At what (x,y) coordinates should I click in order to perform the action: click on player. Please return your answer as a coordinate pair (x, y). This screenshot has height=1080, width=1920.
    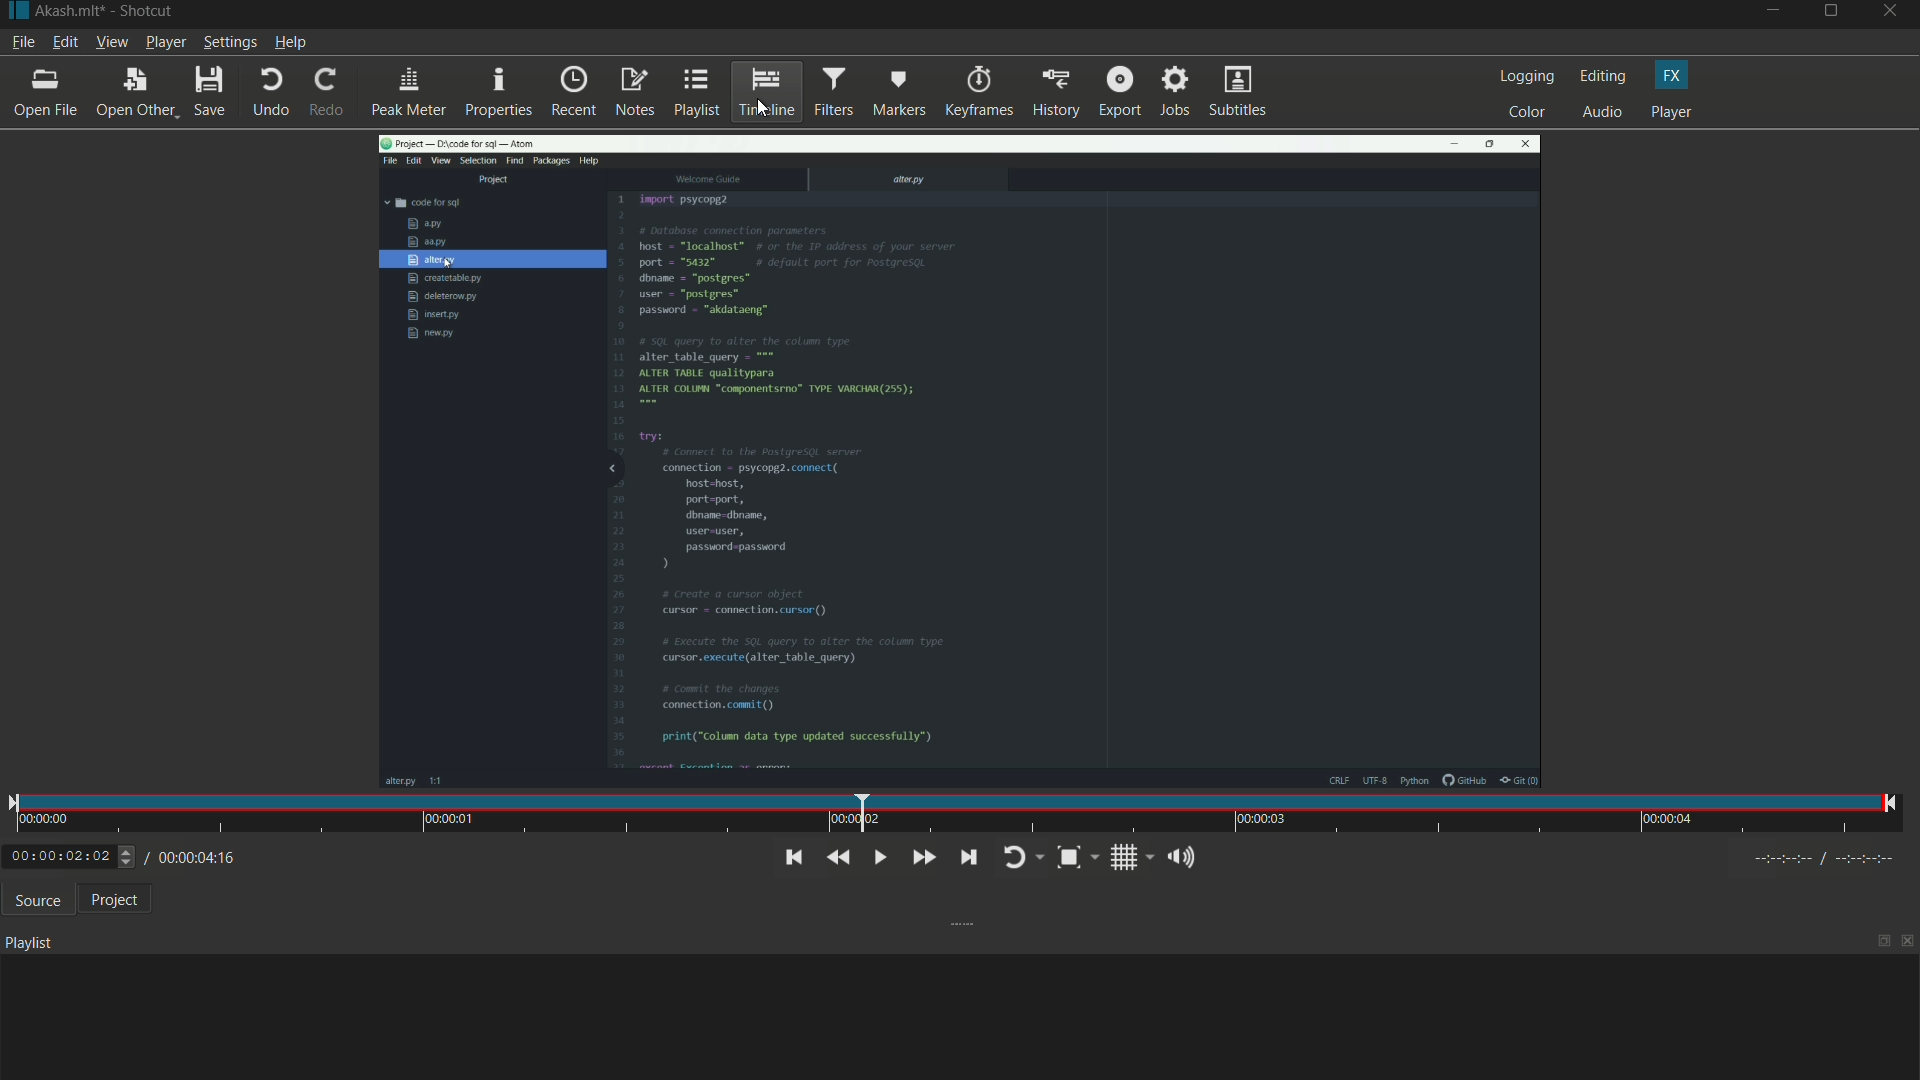
    Looking at the image, I should click on (1672, 112).